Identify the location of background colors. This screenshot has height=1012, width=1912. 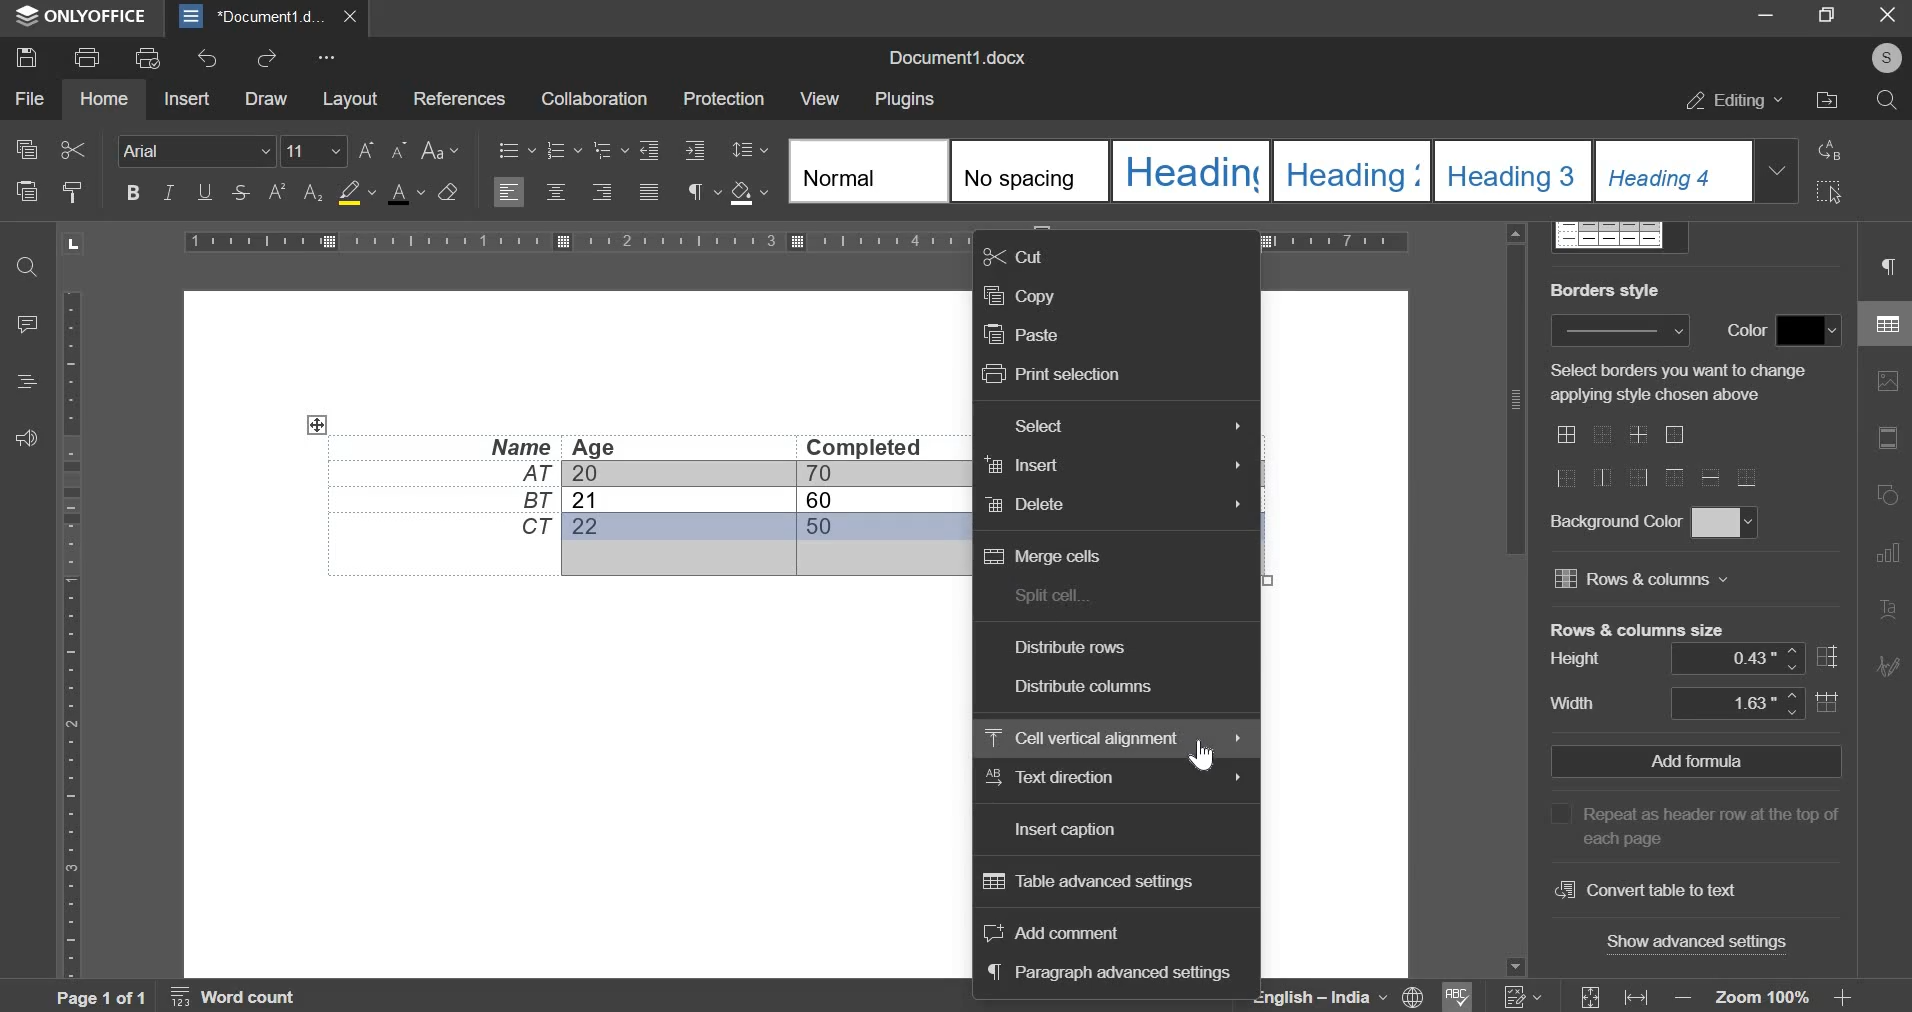
(1726, 523).